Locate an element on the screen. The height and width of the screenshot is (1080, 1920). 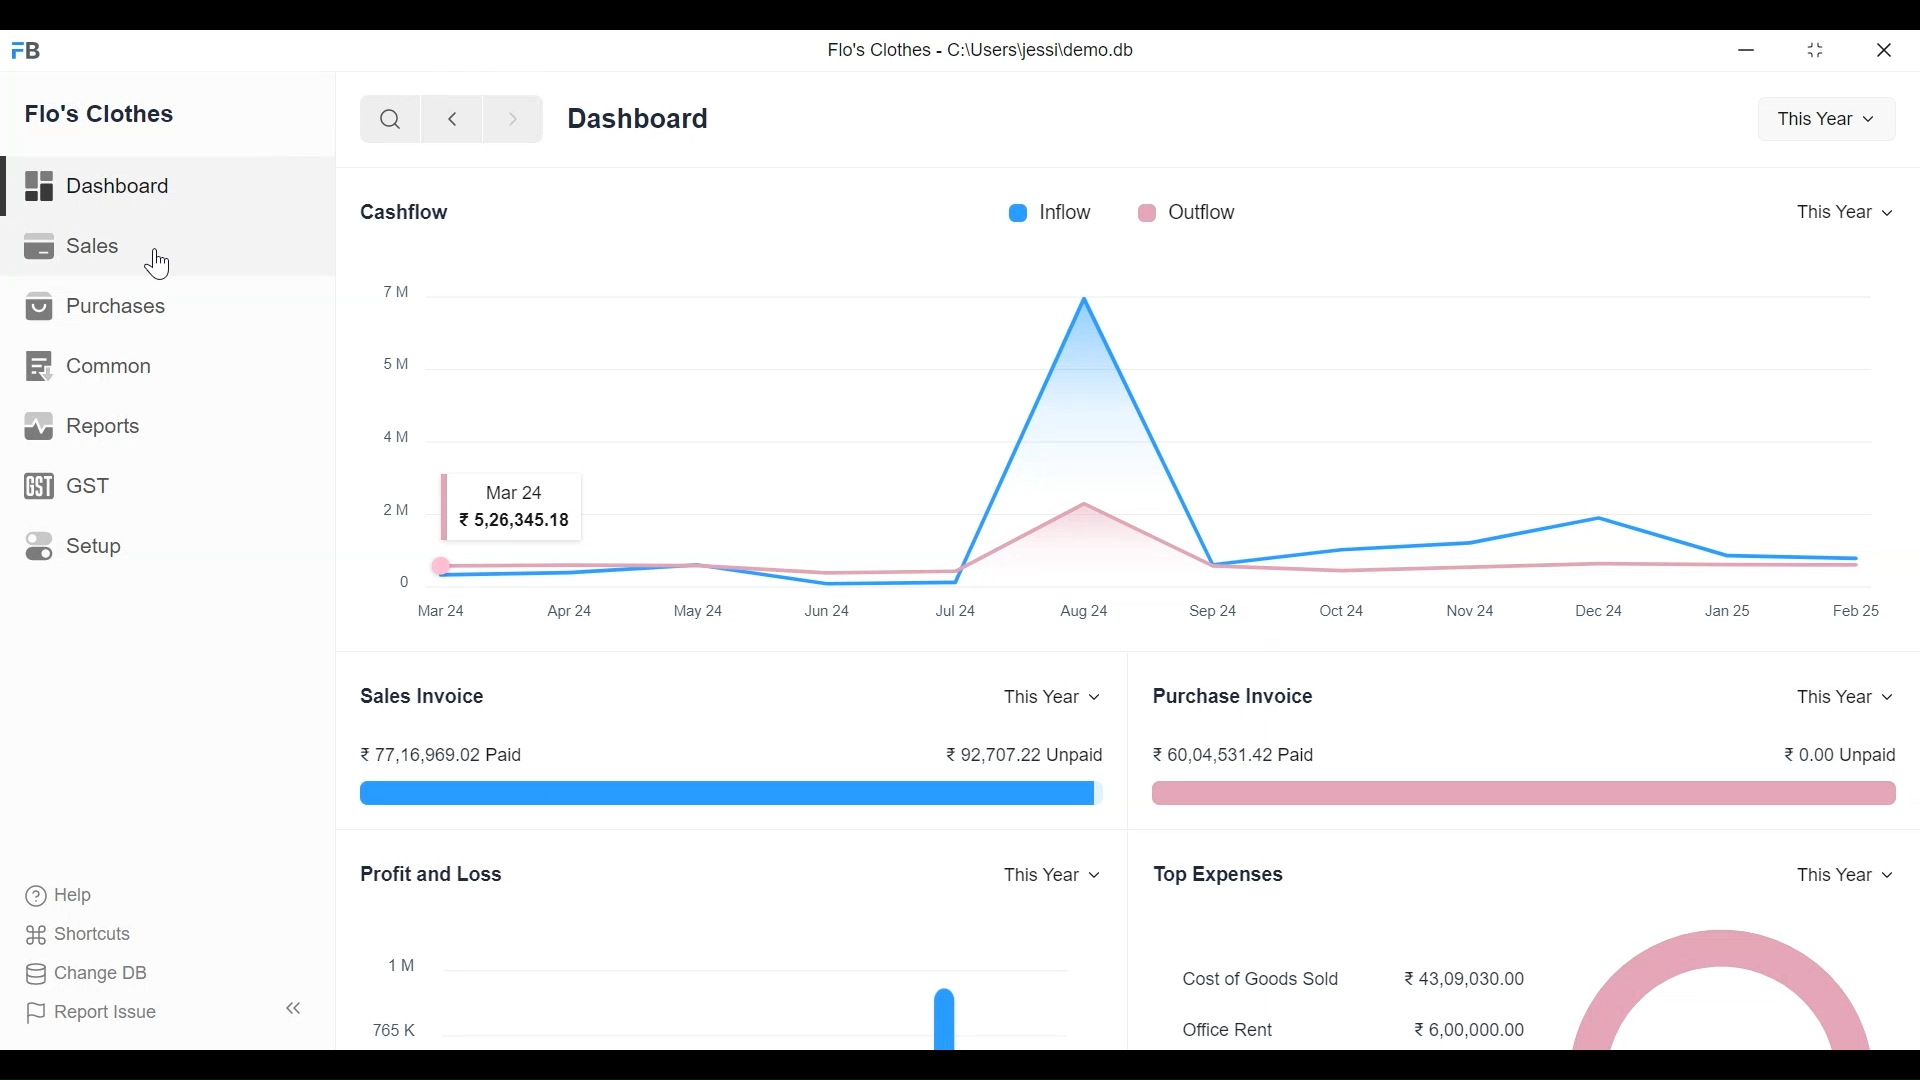
Cashflow is located at coordinates (403, 210).